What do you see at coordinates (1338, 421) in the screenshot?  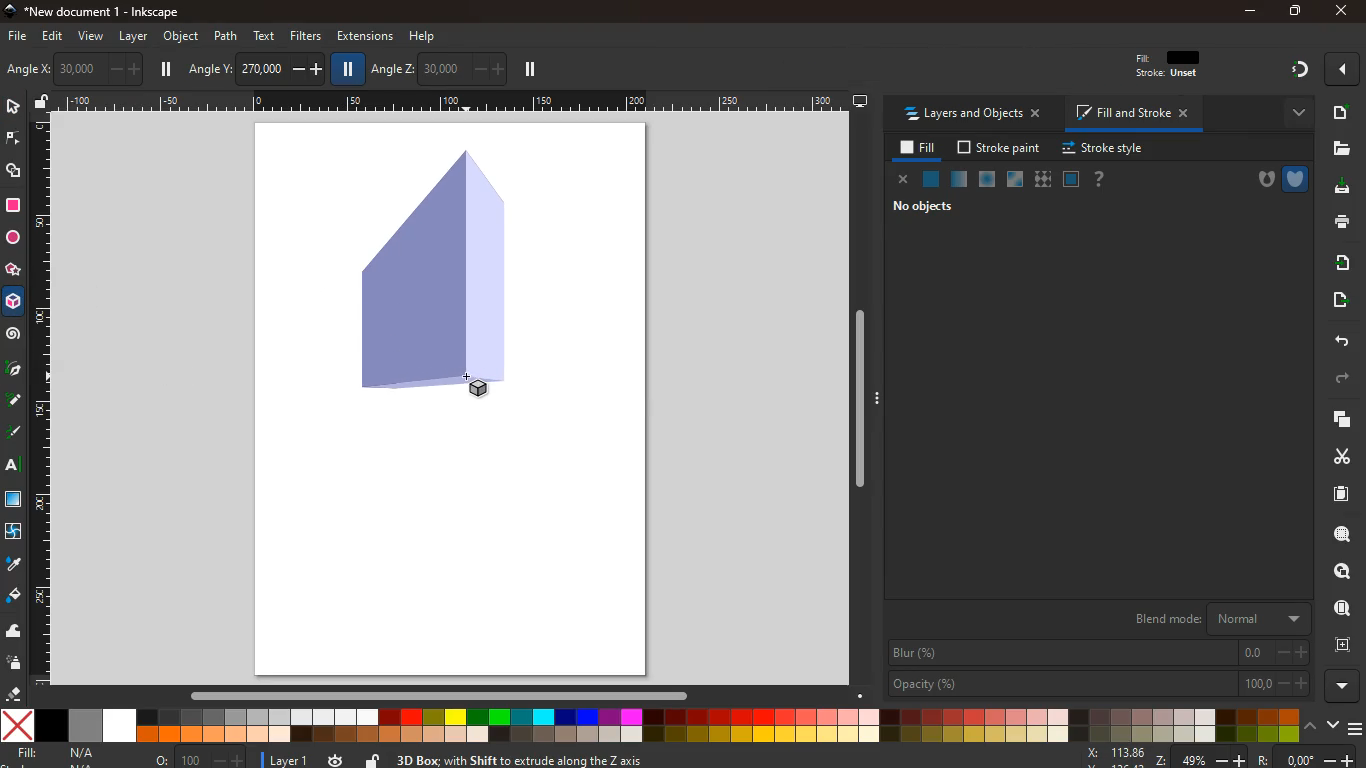 I see `layers` at bounding box center [1338, 421].